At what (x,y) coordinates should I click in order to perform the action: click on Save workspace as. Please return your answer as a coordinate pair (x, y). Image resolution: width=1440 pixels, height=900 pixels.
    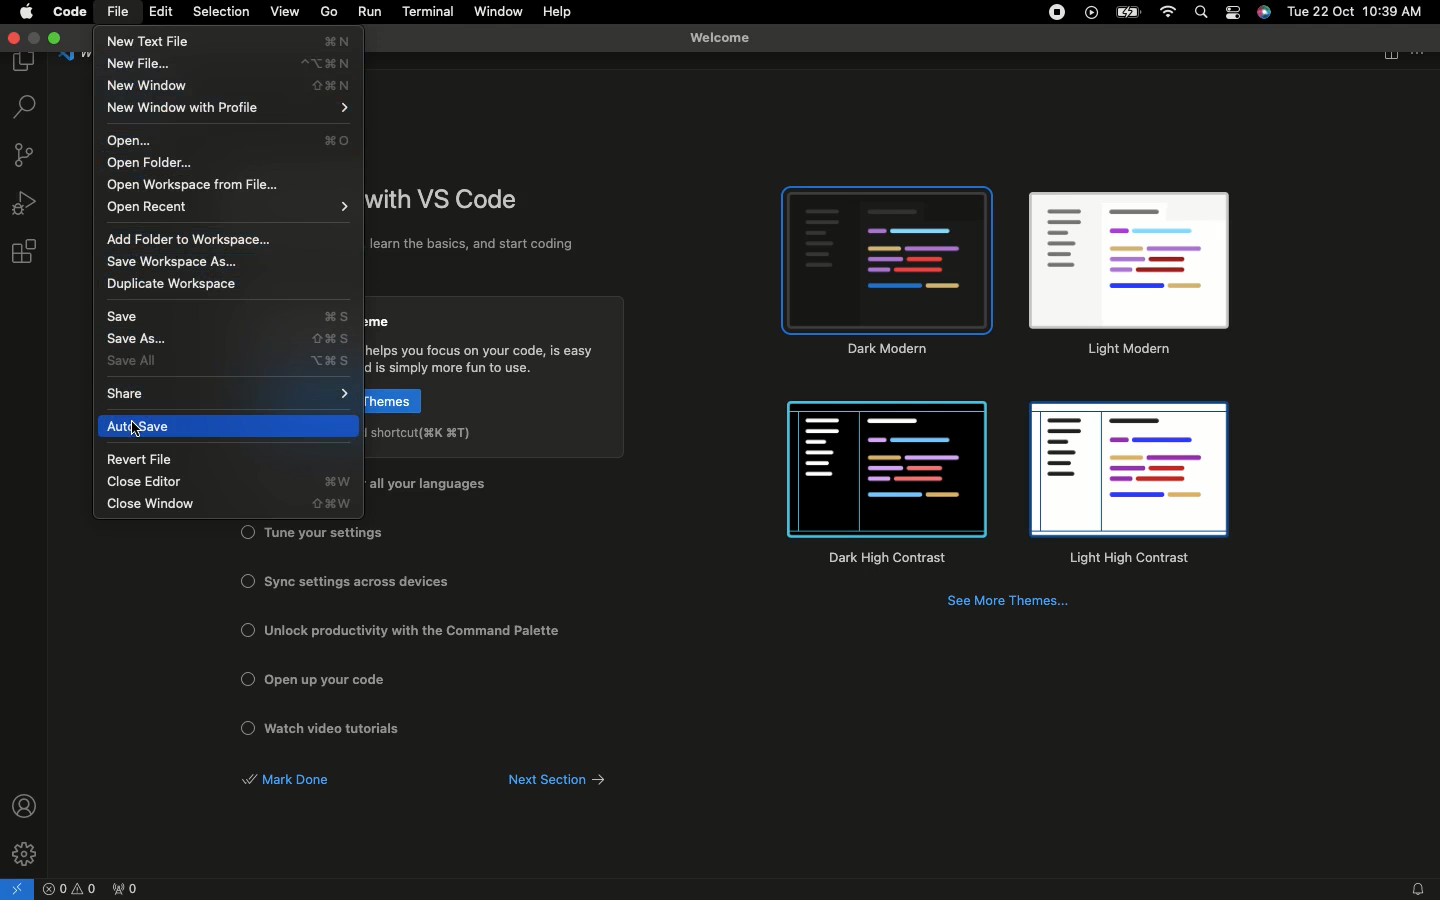
    Looking at the image, I should click on (174, 264).